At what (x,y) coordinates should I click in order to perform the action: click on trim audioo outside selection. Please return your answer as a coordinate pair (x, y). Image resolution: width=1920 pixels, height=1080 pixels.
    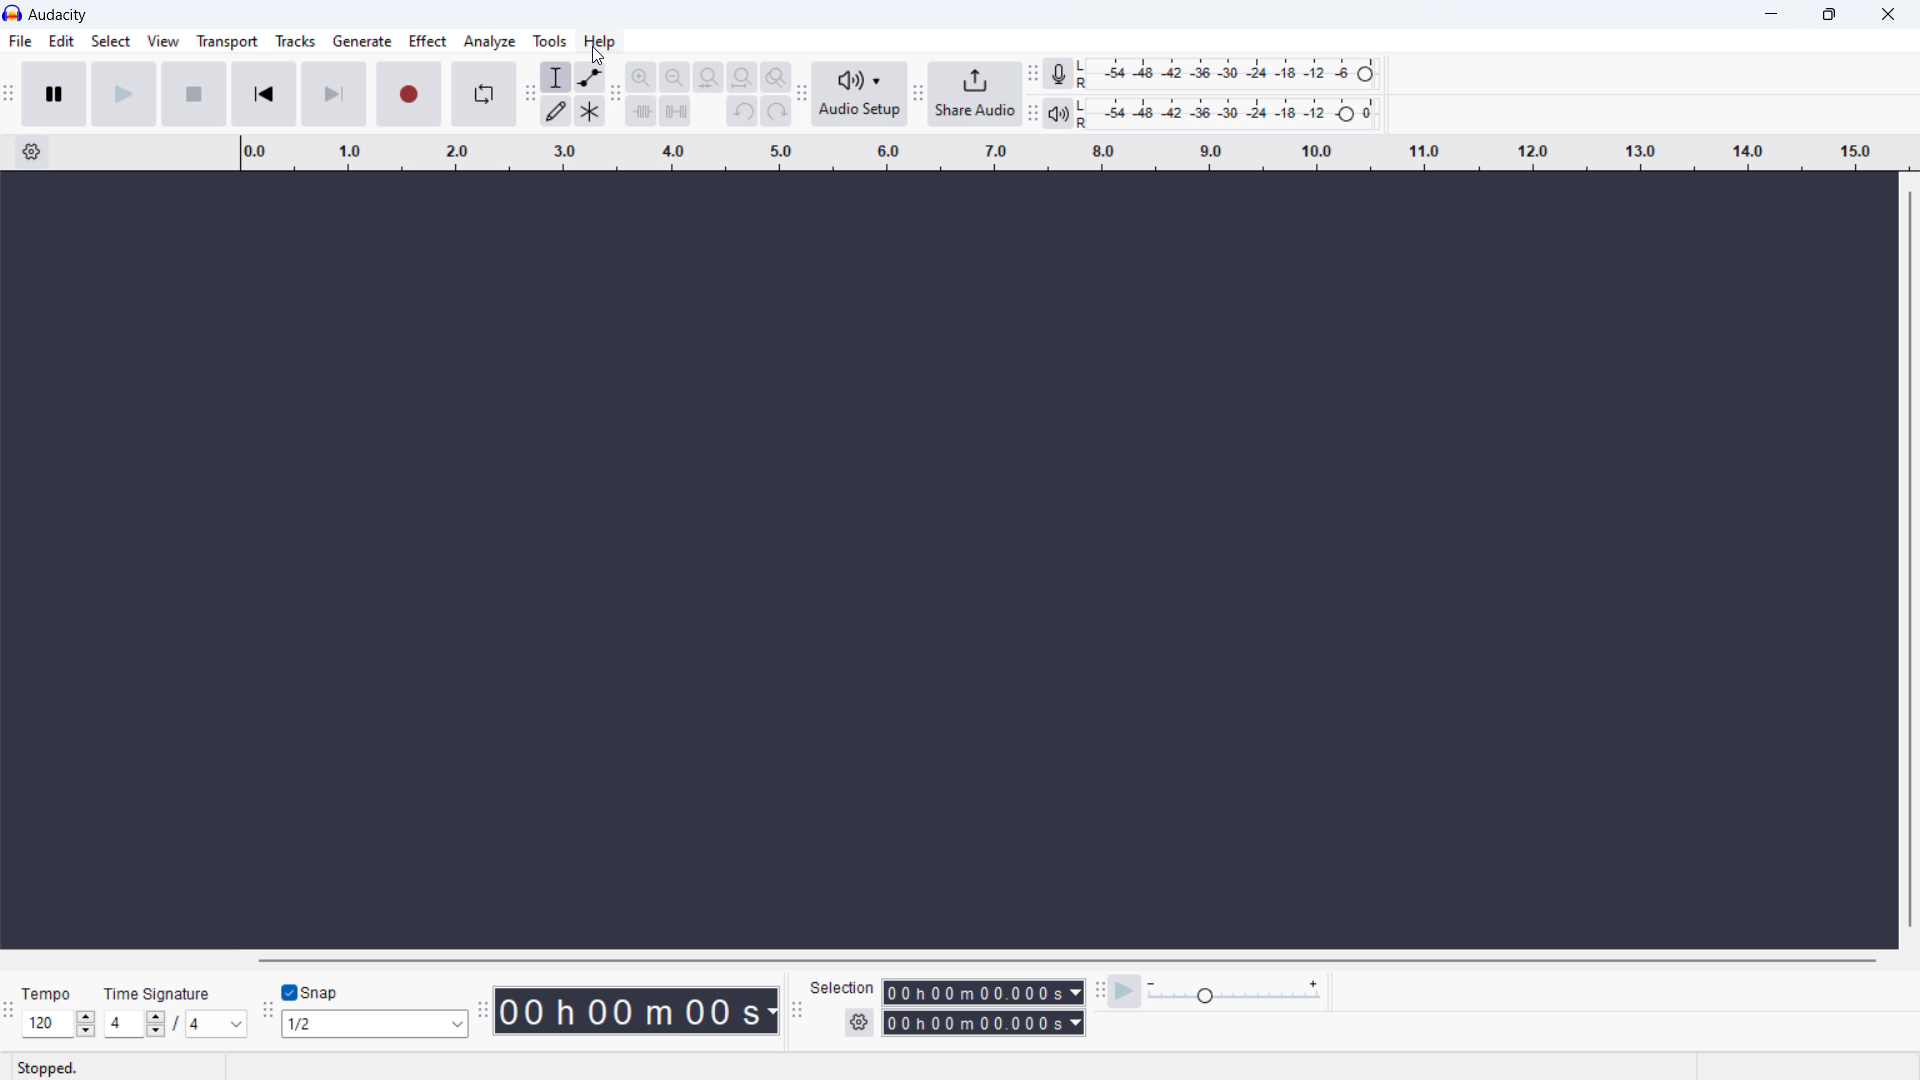
    Looking at the image, I should click on (641, 112).